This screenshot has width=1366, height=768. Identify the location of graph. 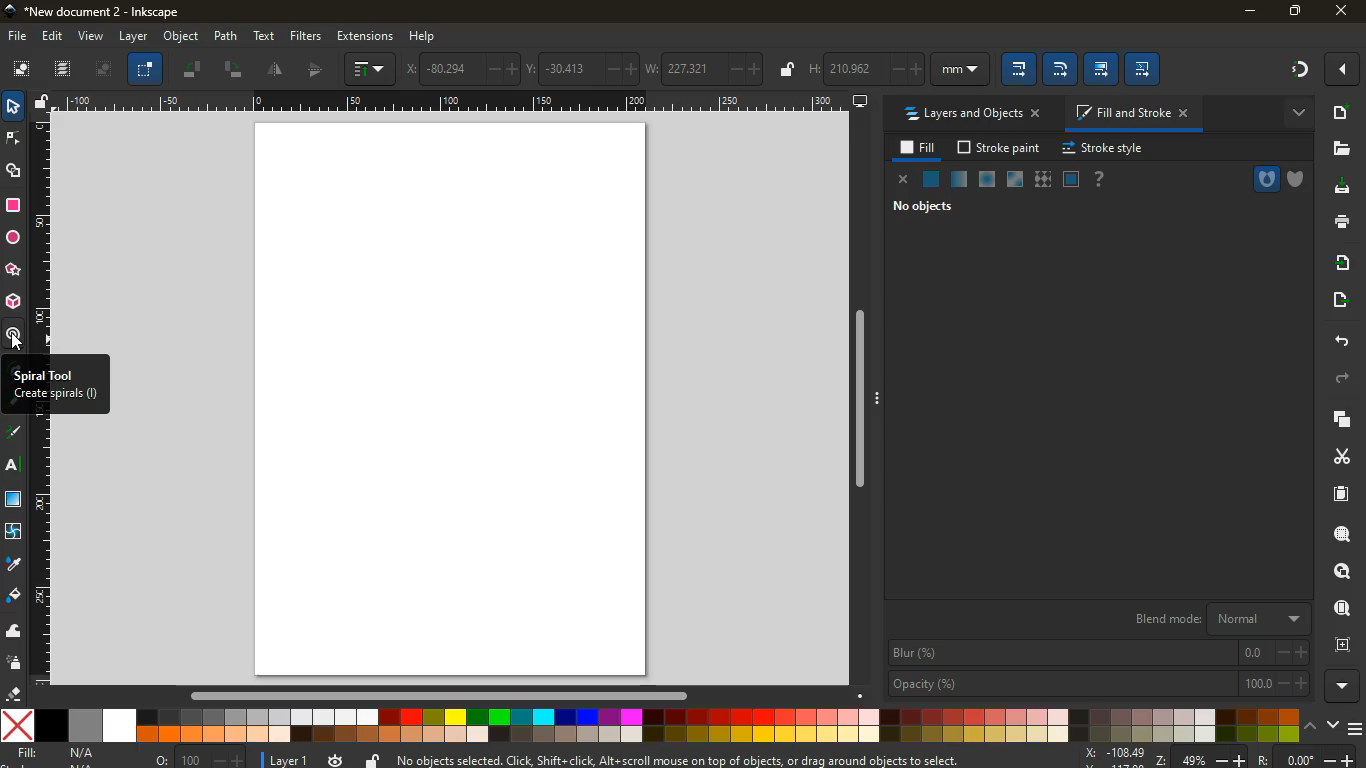
(371, 70).